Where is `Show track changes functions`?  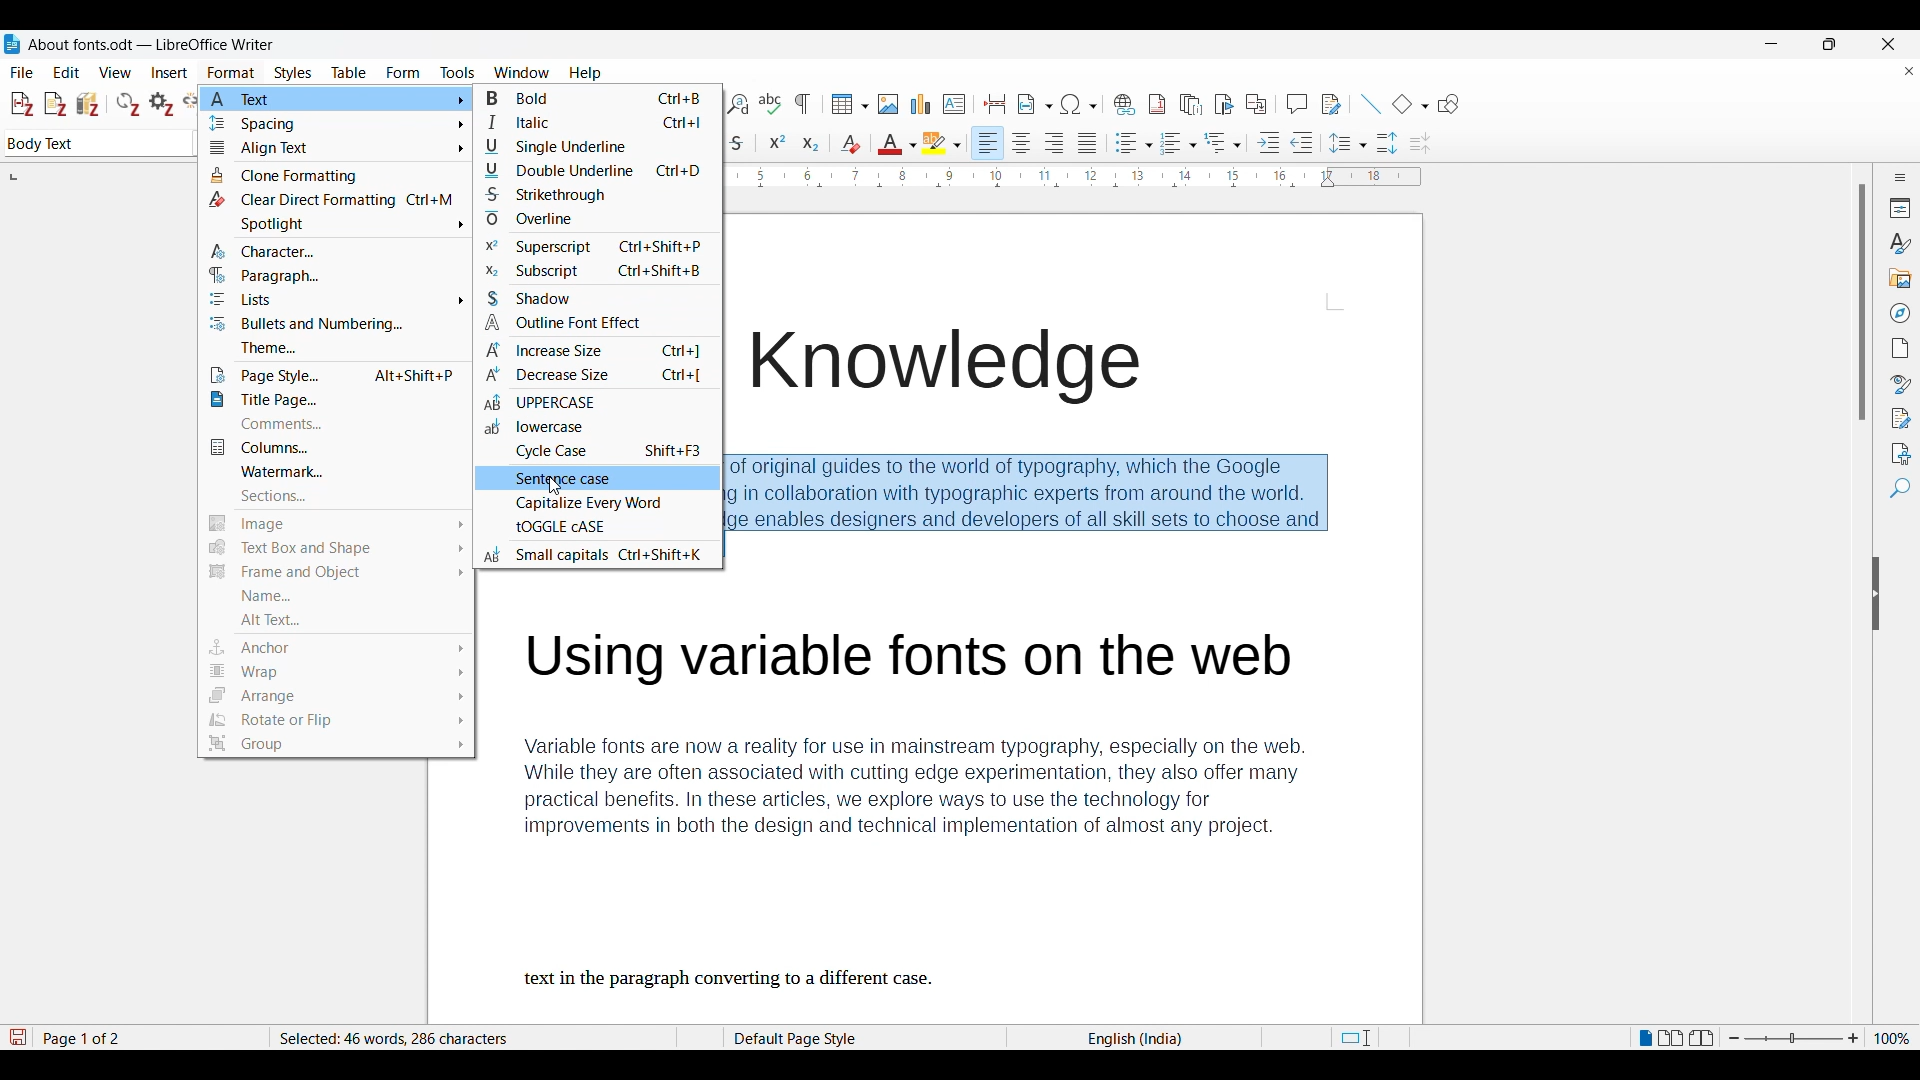 Show track changes functions is located at coordinates (1331, 104).